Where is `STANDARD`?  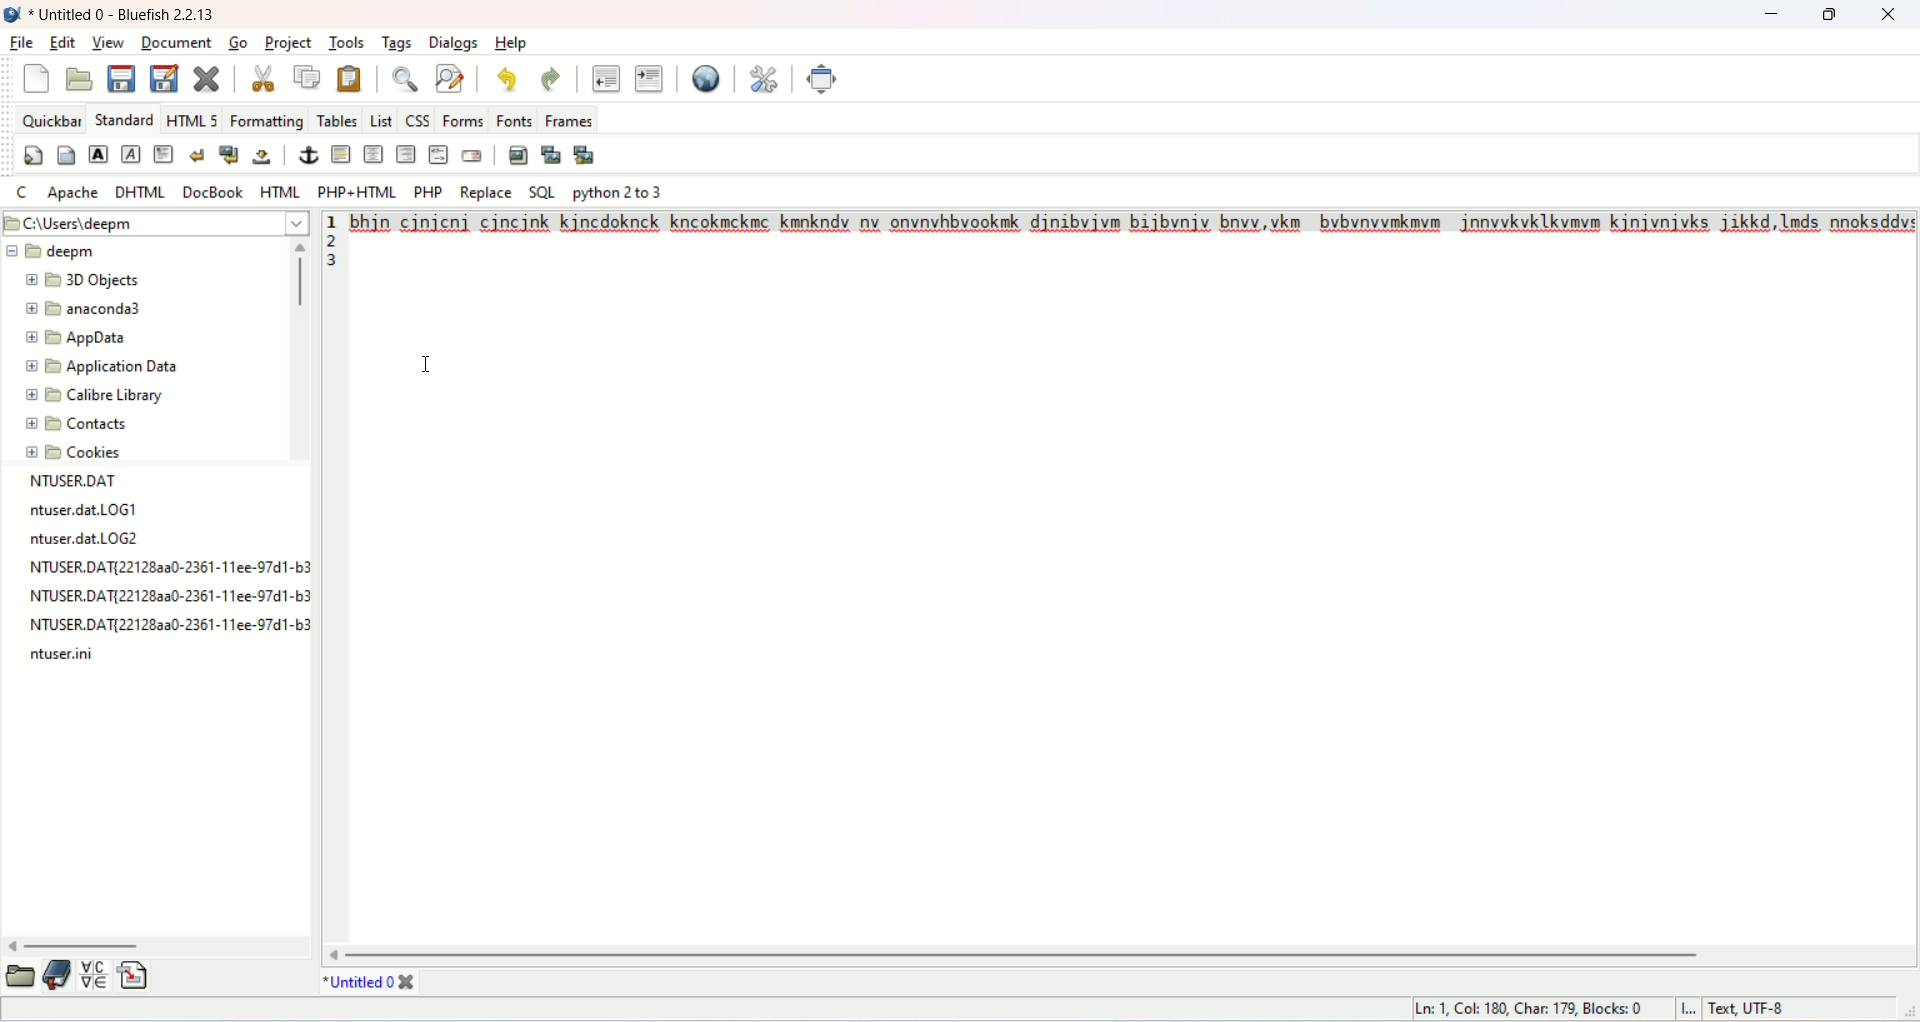 STANDARD is located at coordinates (124, 122).